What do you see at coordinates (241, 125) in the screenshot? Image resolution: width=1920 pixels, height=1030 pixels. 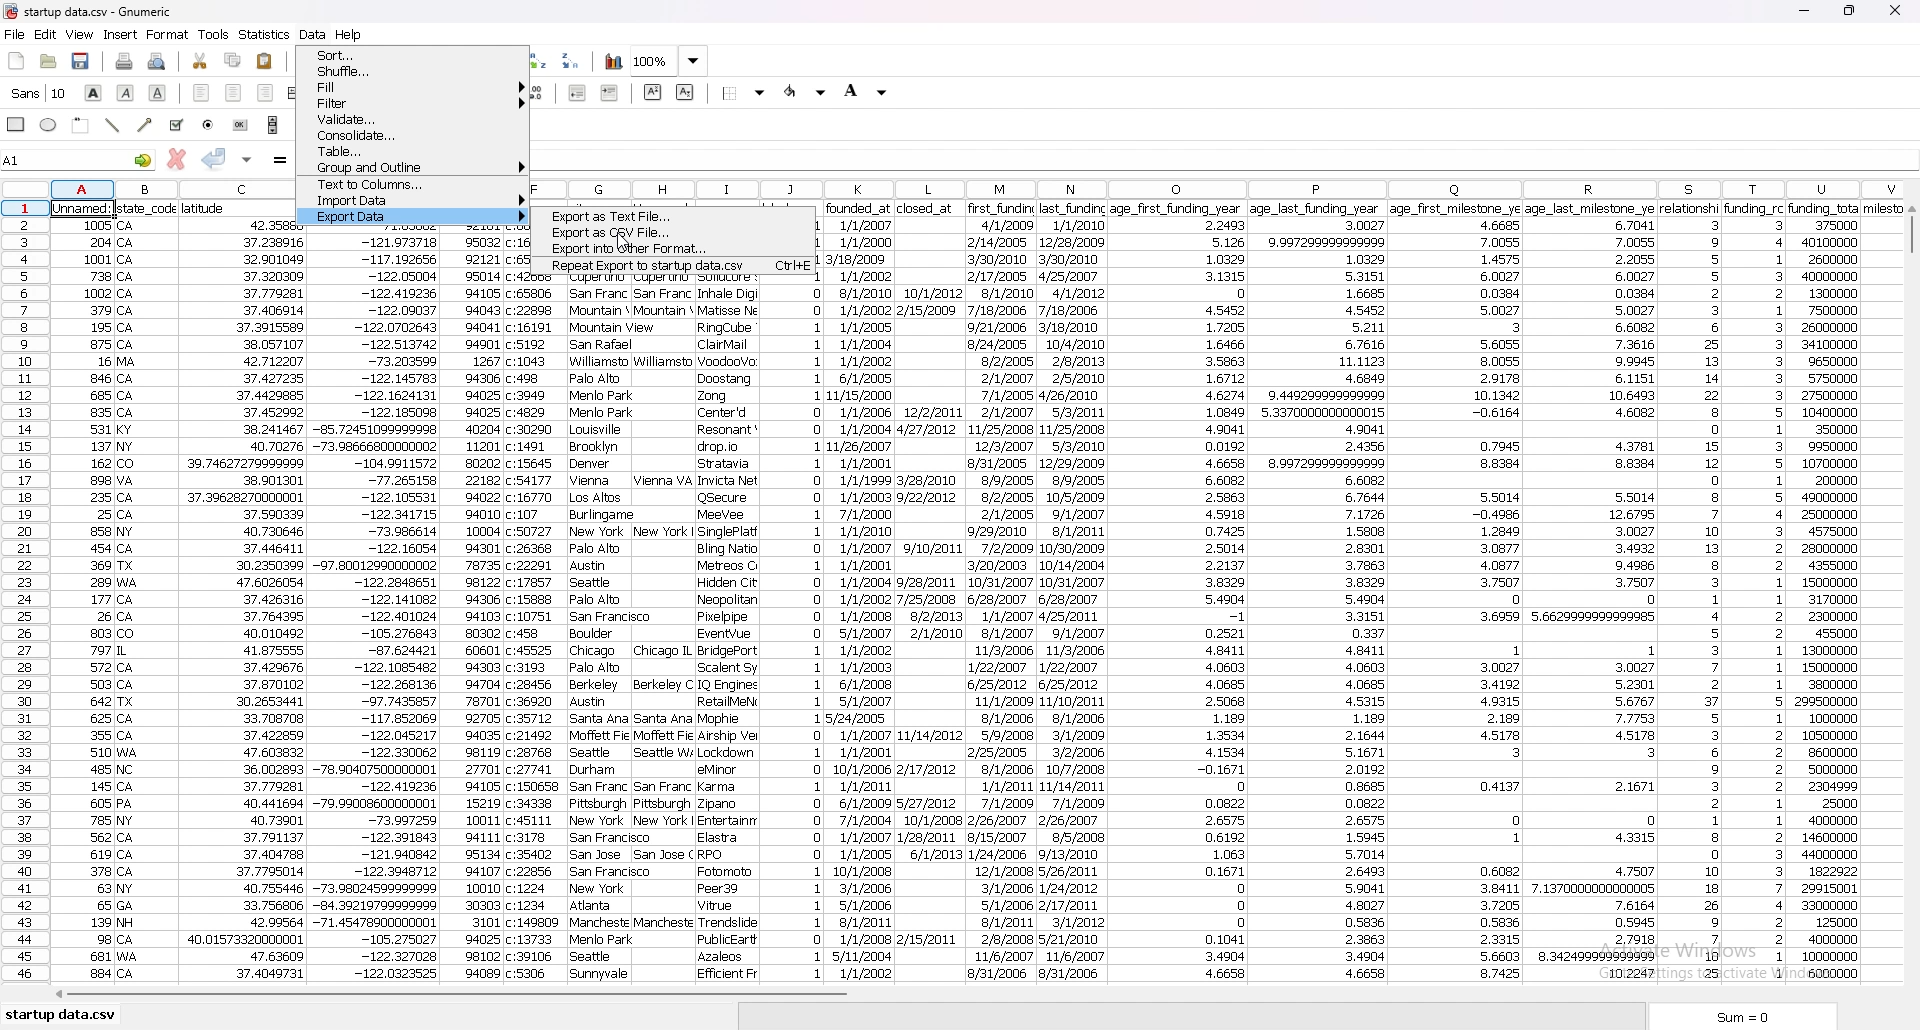 I see `button` at bounding box center [241, 125].